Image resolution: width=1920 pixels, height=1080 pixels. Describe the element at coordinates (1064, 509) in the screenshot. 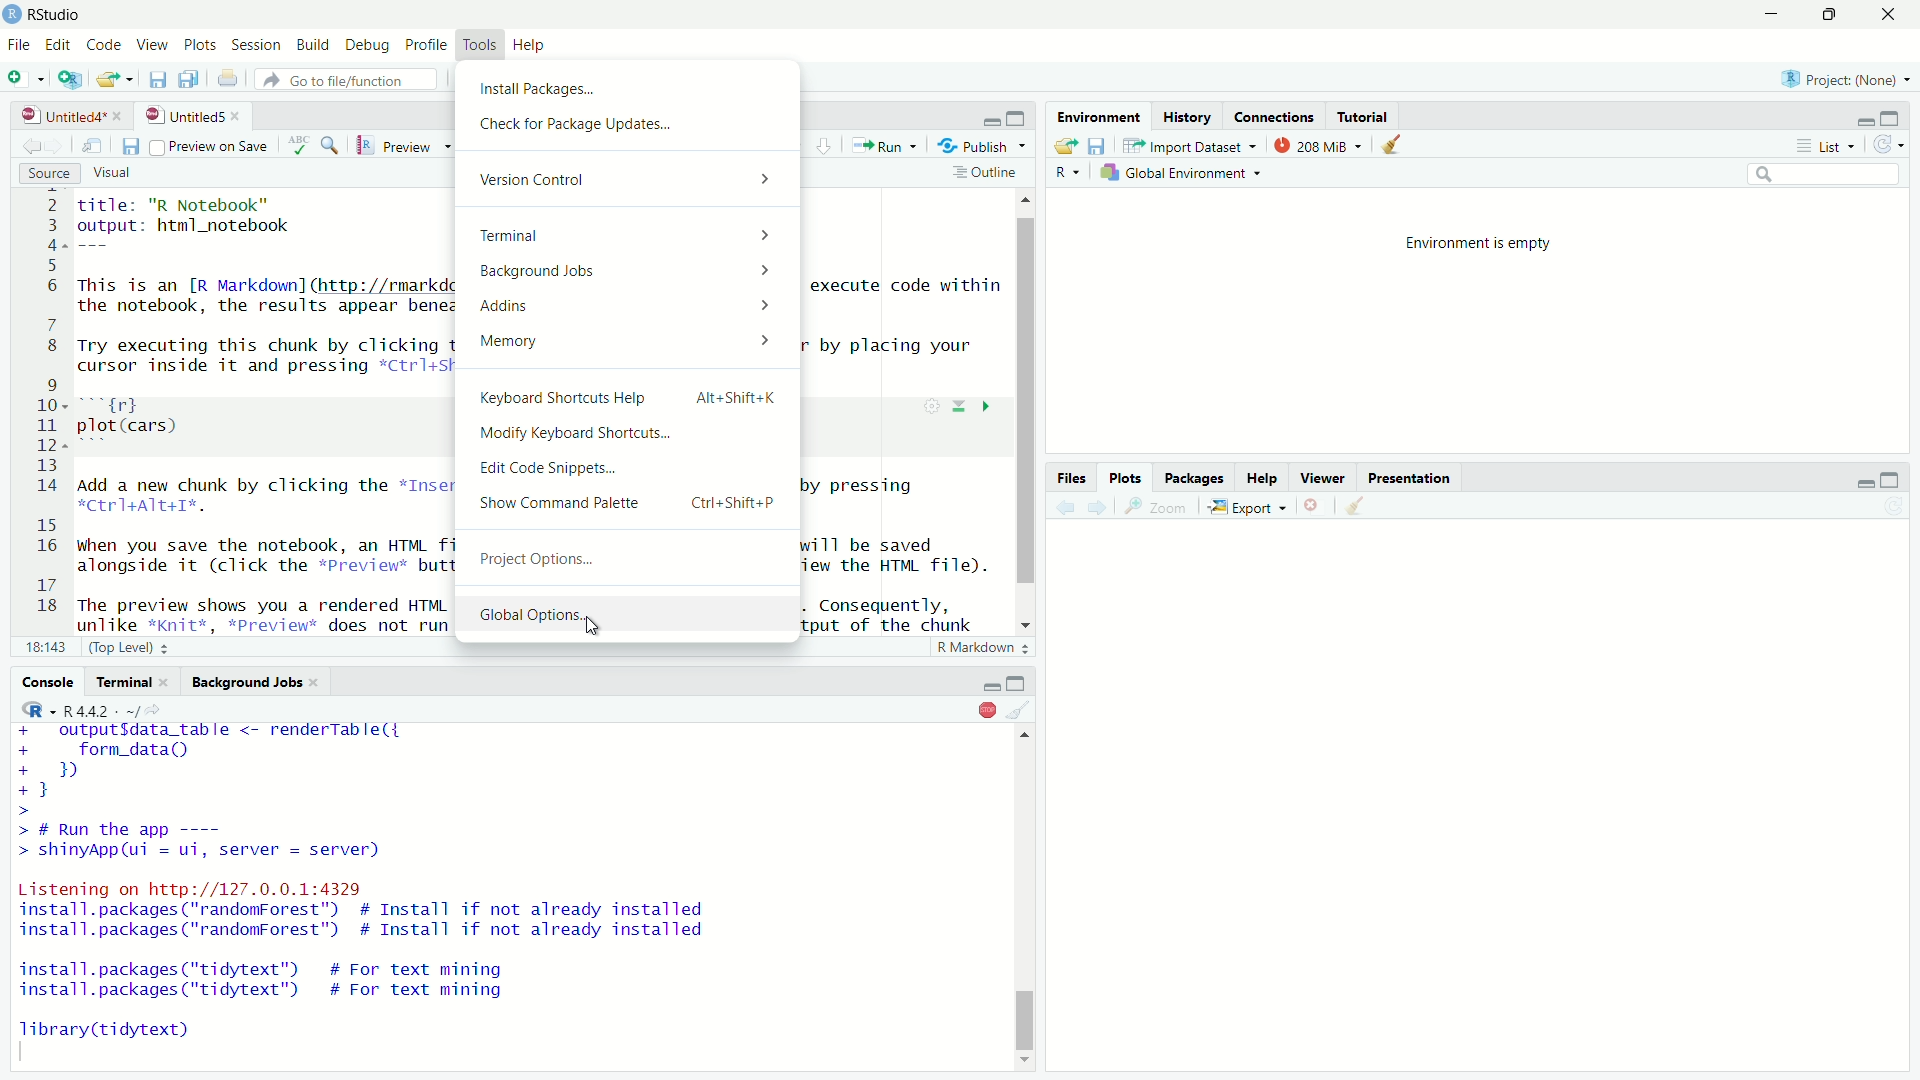

I see `move backward` at that location.